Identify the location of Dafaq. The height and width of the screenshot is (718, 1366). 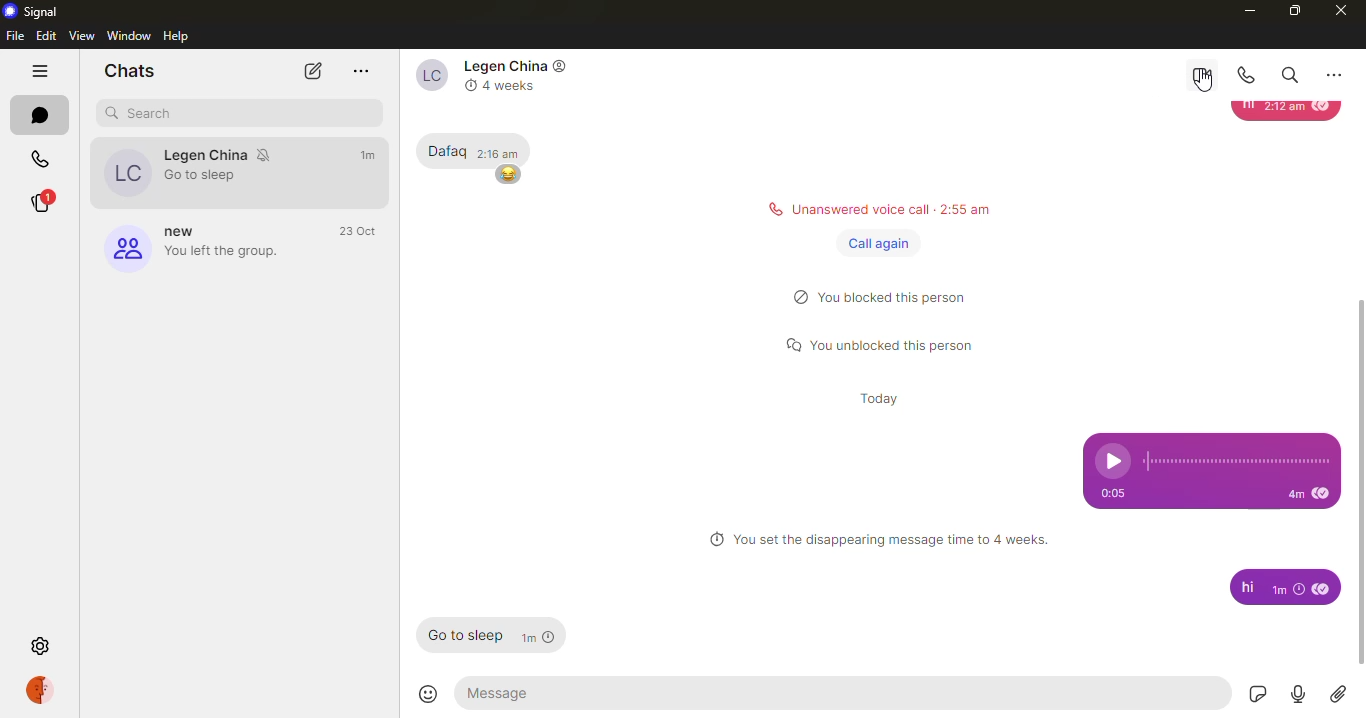
(443, 148).